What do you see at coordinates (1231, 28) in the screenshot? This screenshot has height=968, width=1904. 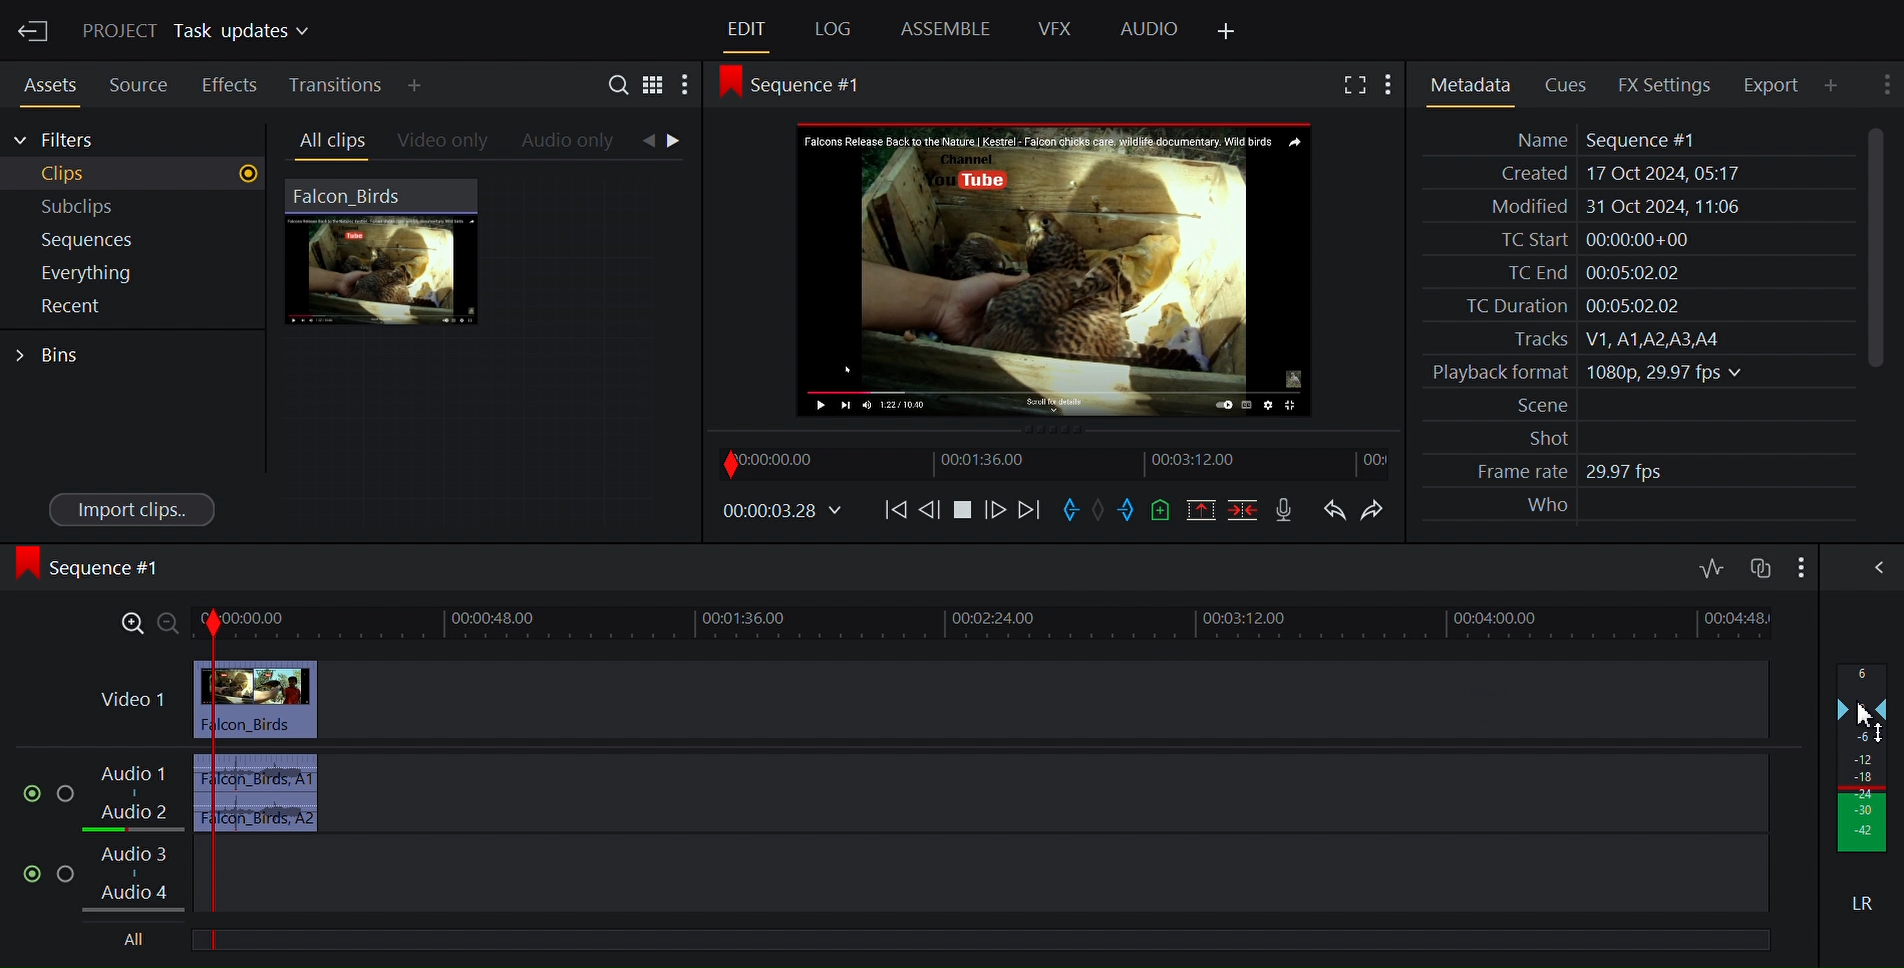 I see `Add Panel` at bounding box center [1231, 28].